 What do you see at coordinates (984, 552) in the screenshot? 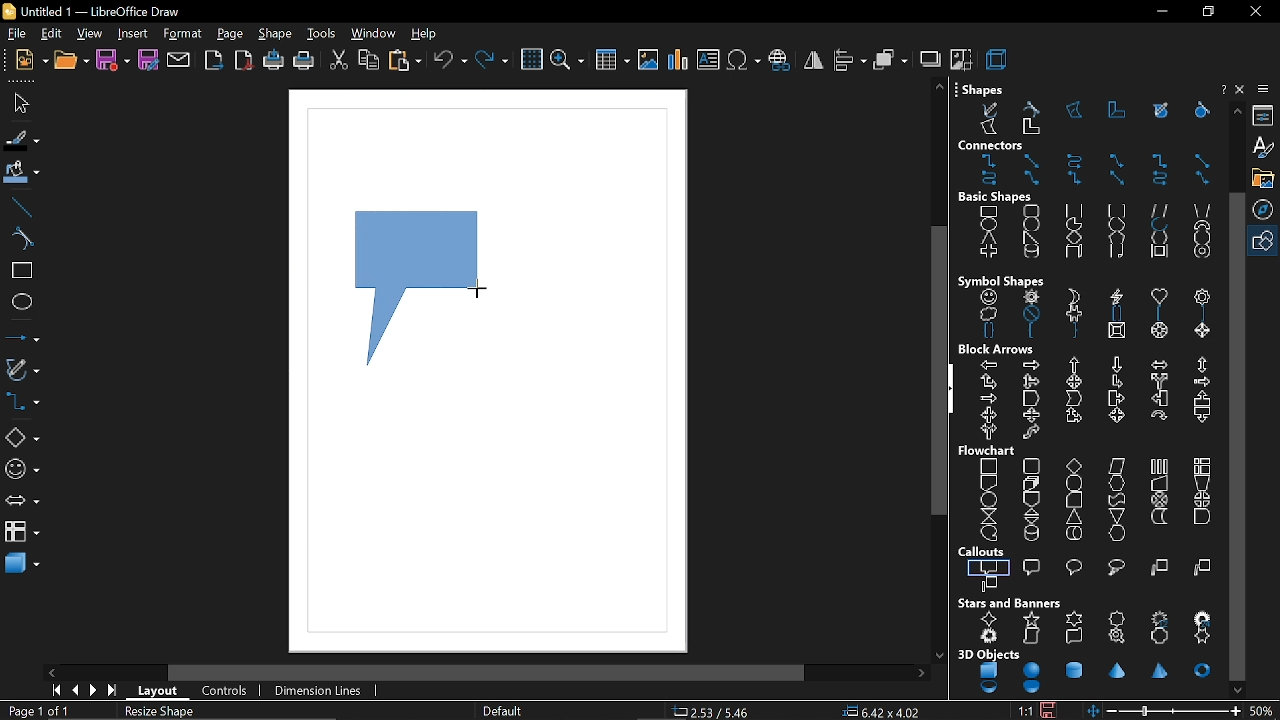
I see `callouts` at bounding box center [984, 552].